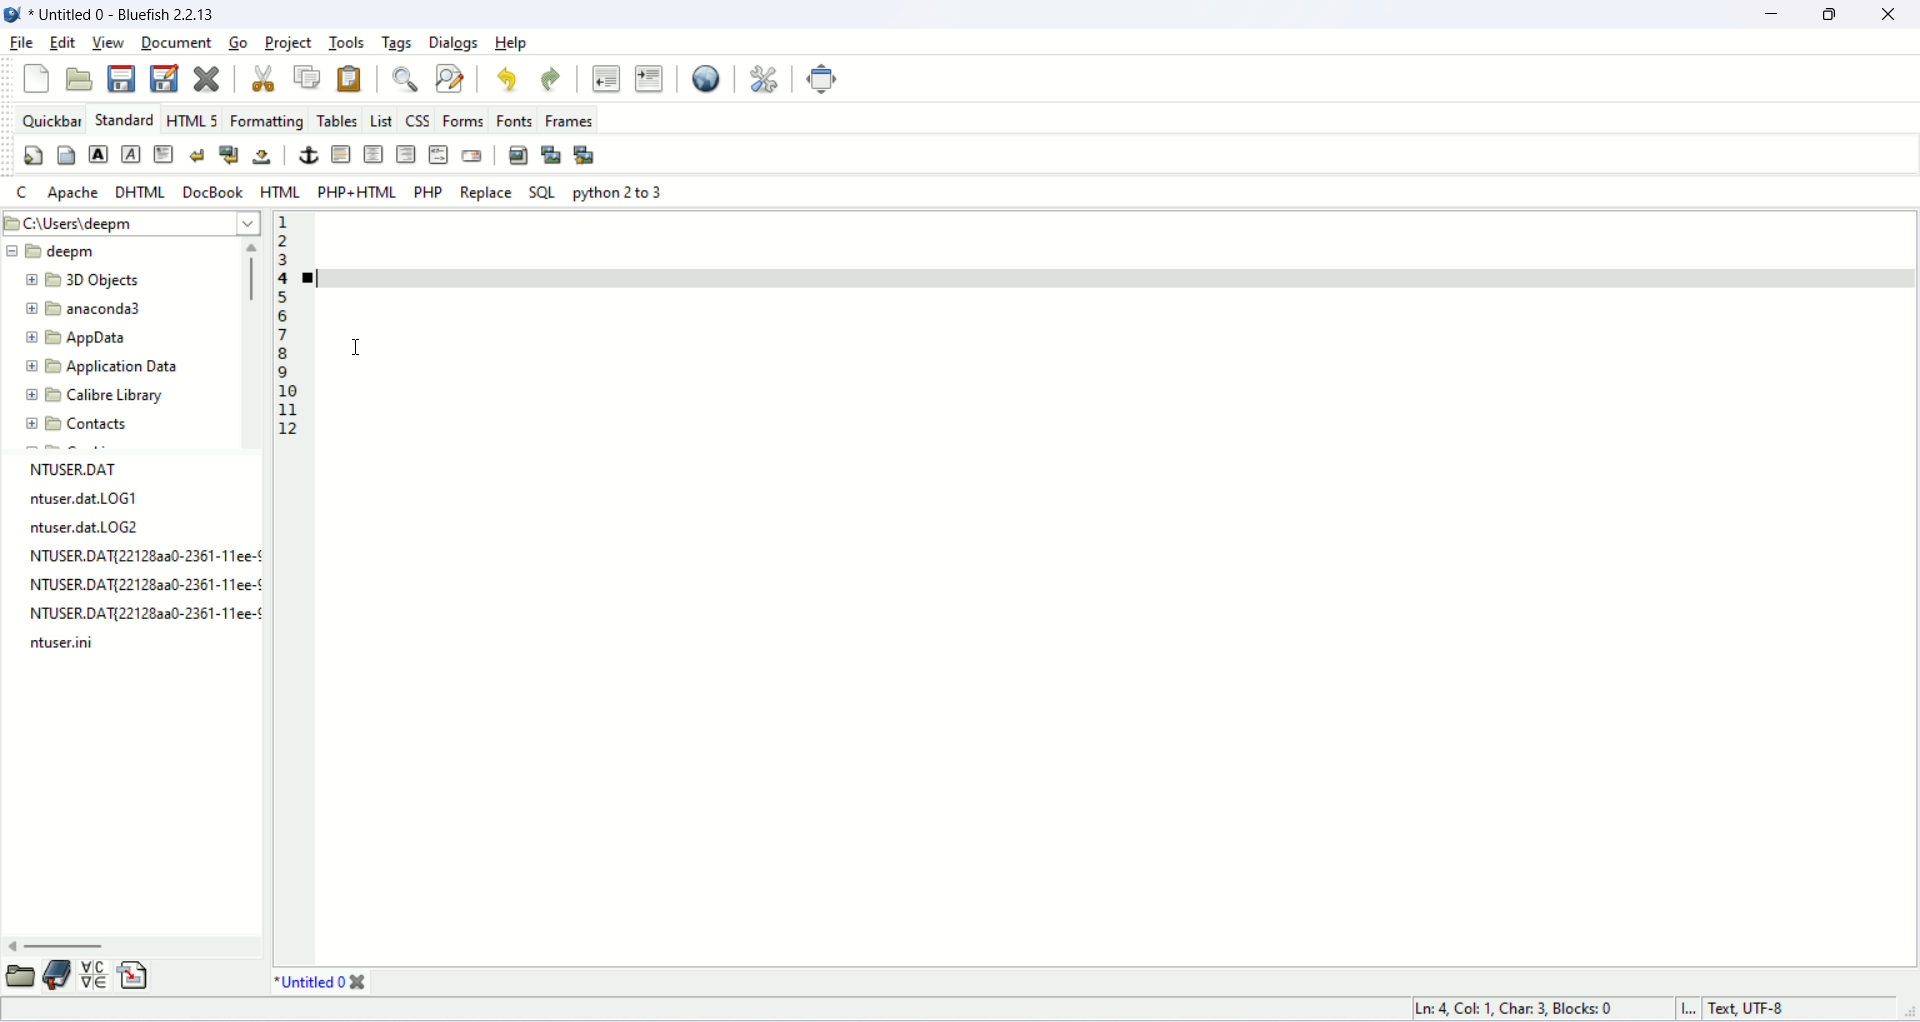  What do you see at coordinates (417, 121) in the screenshot?
I see `css` at bounding box center [417, 121].